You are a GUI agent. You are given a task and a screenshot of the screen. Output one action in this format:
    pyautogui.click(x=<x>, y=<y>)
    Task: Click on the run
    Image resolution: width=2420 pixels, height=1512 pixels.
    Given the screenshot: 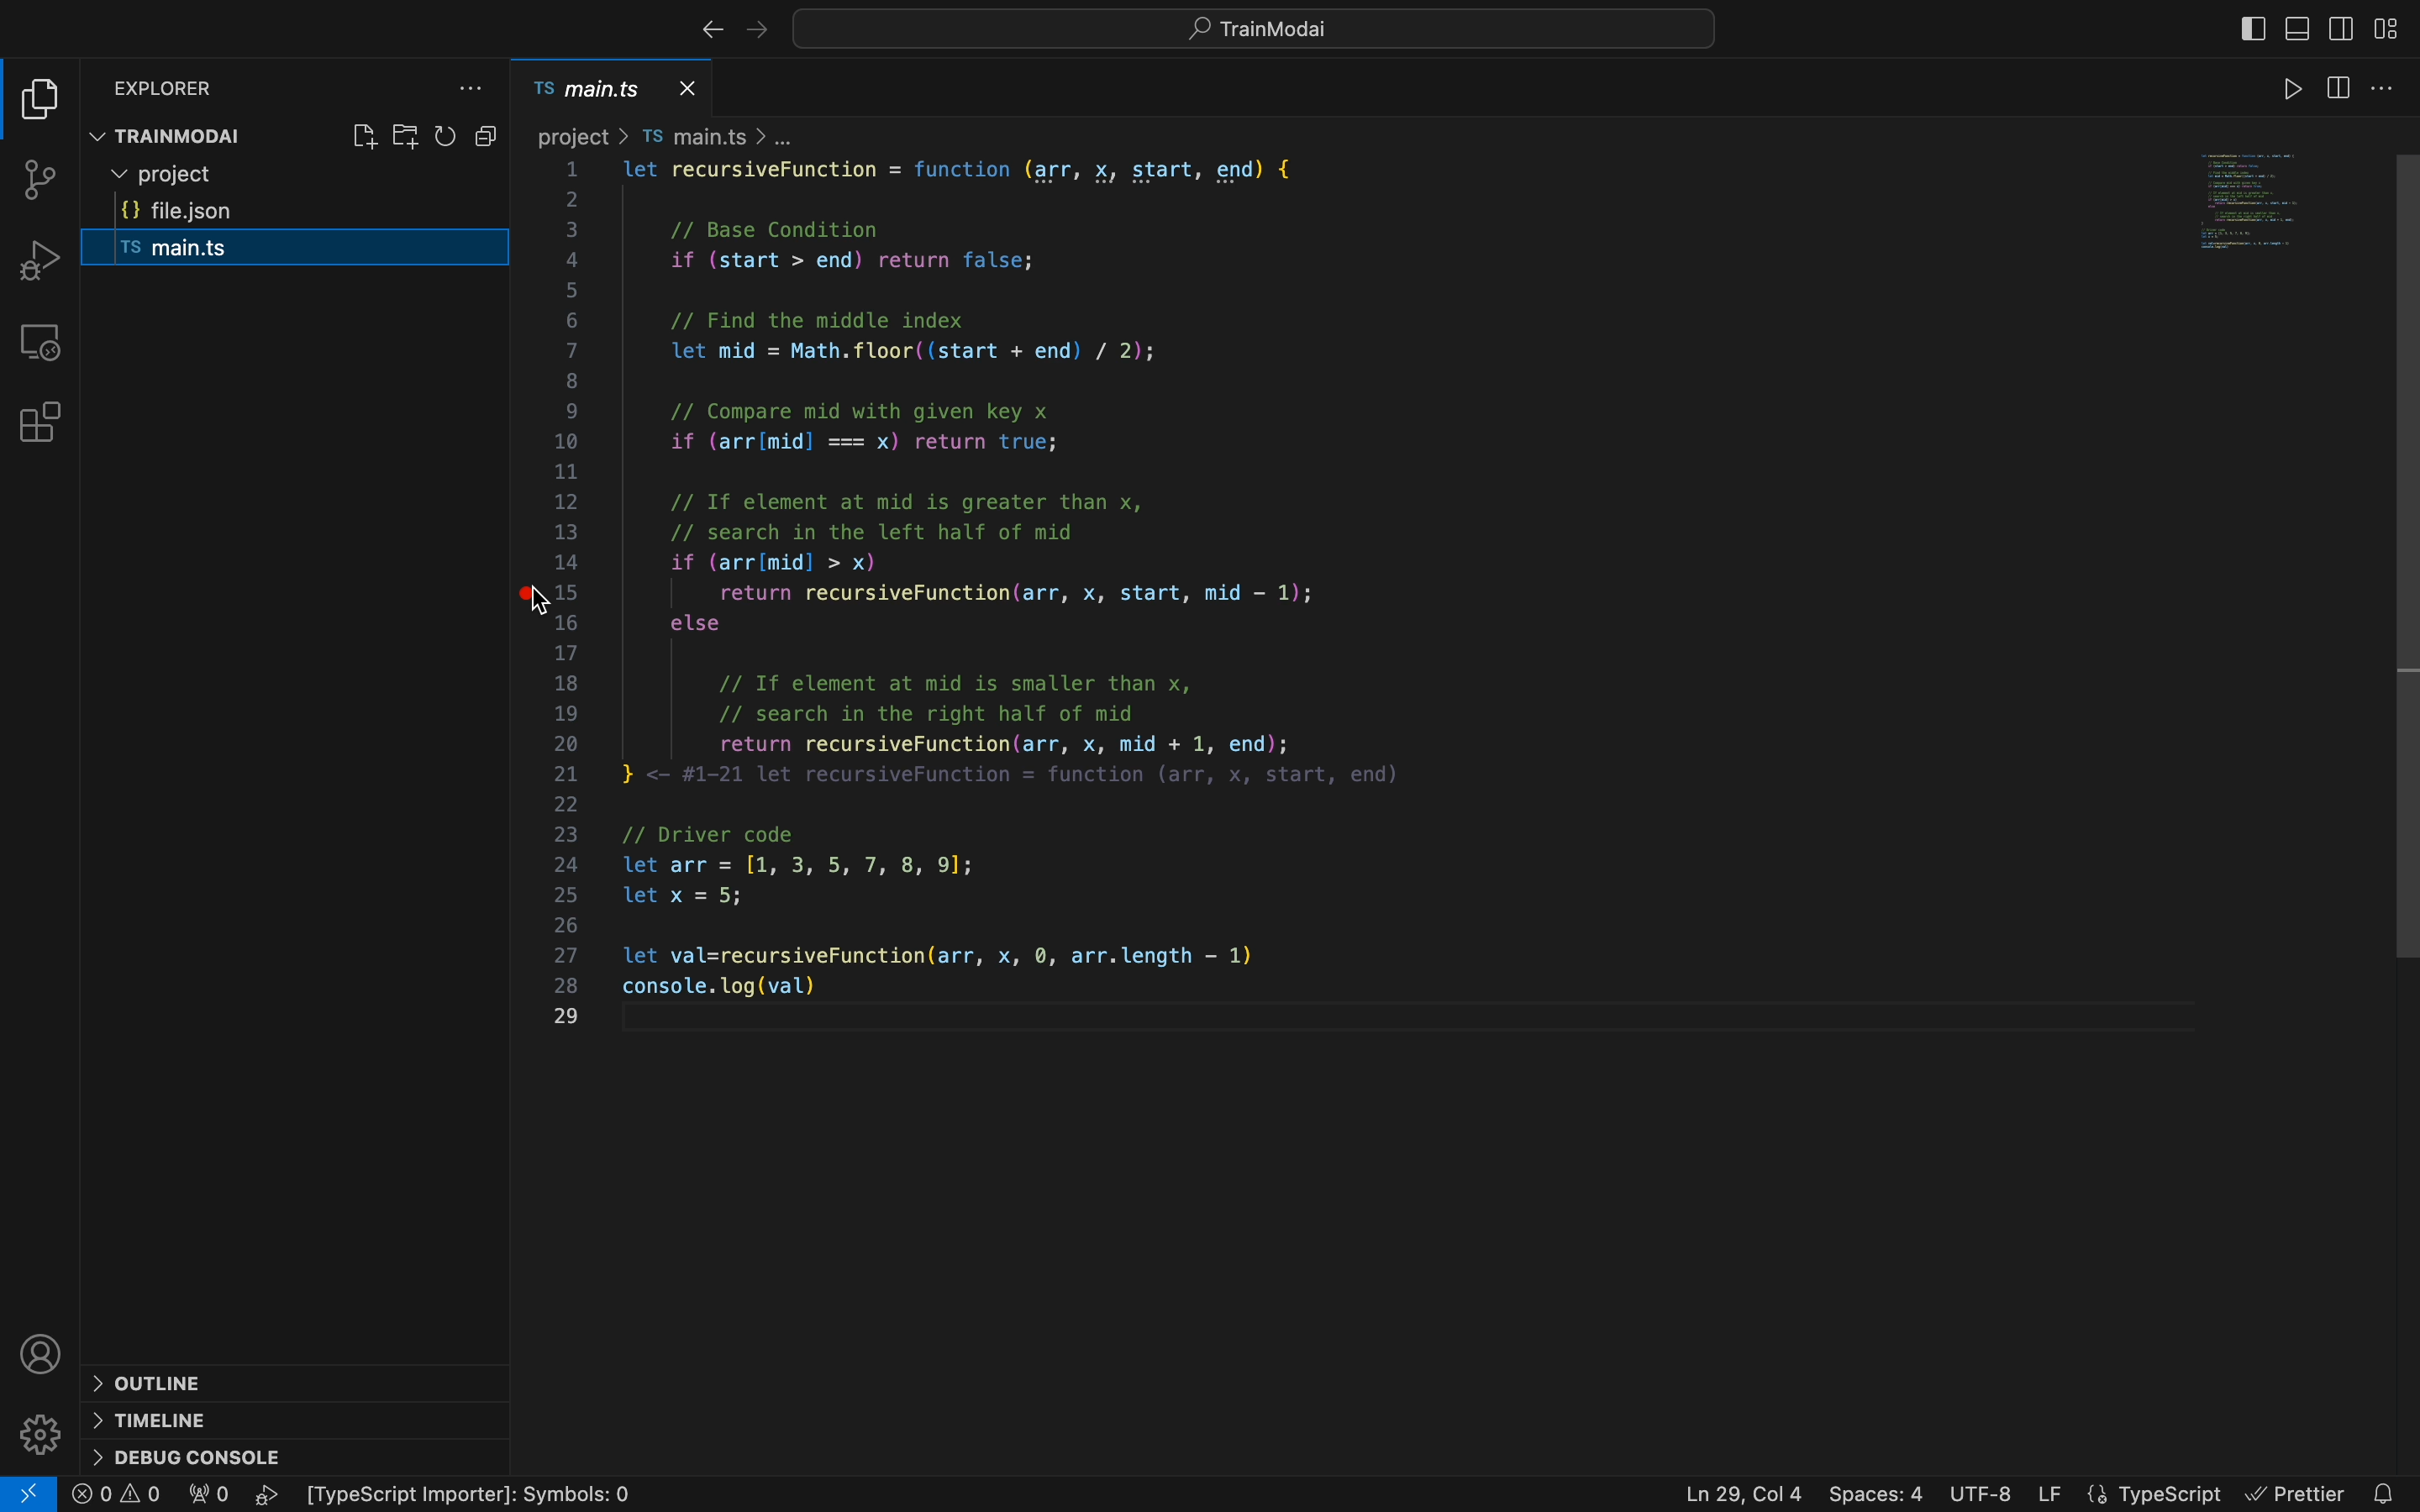 What is the action you would take?
    pyautogui.click(x=2278, y=81)
    